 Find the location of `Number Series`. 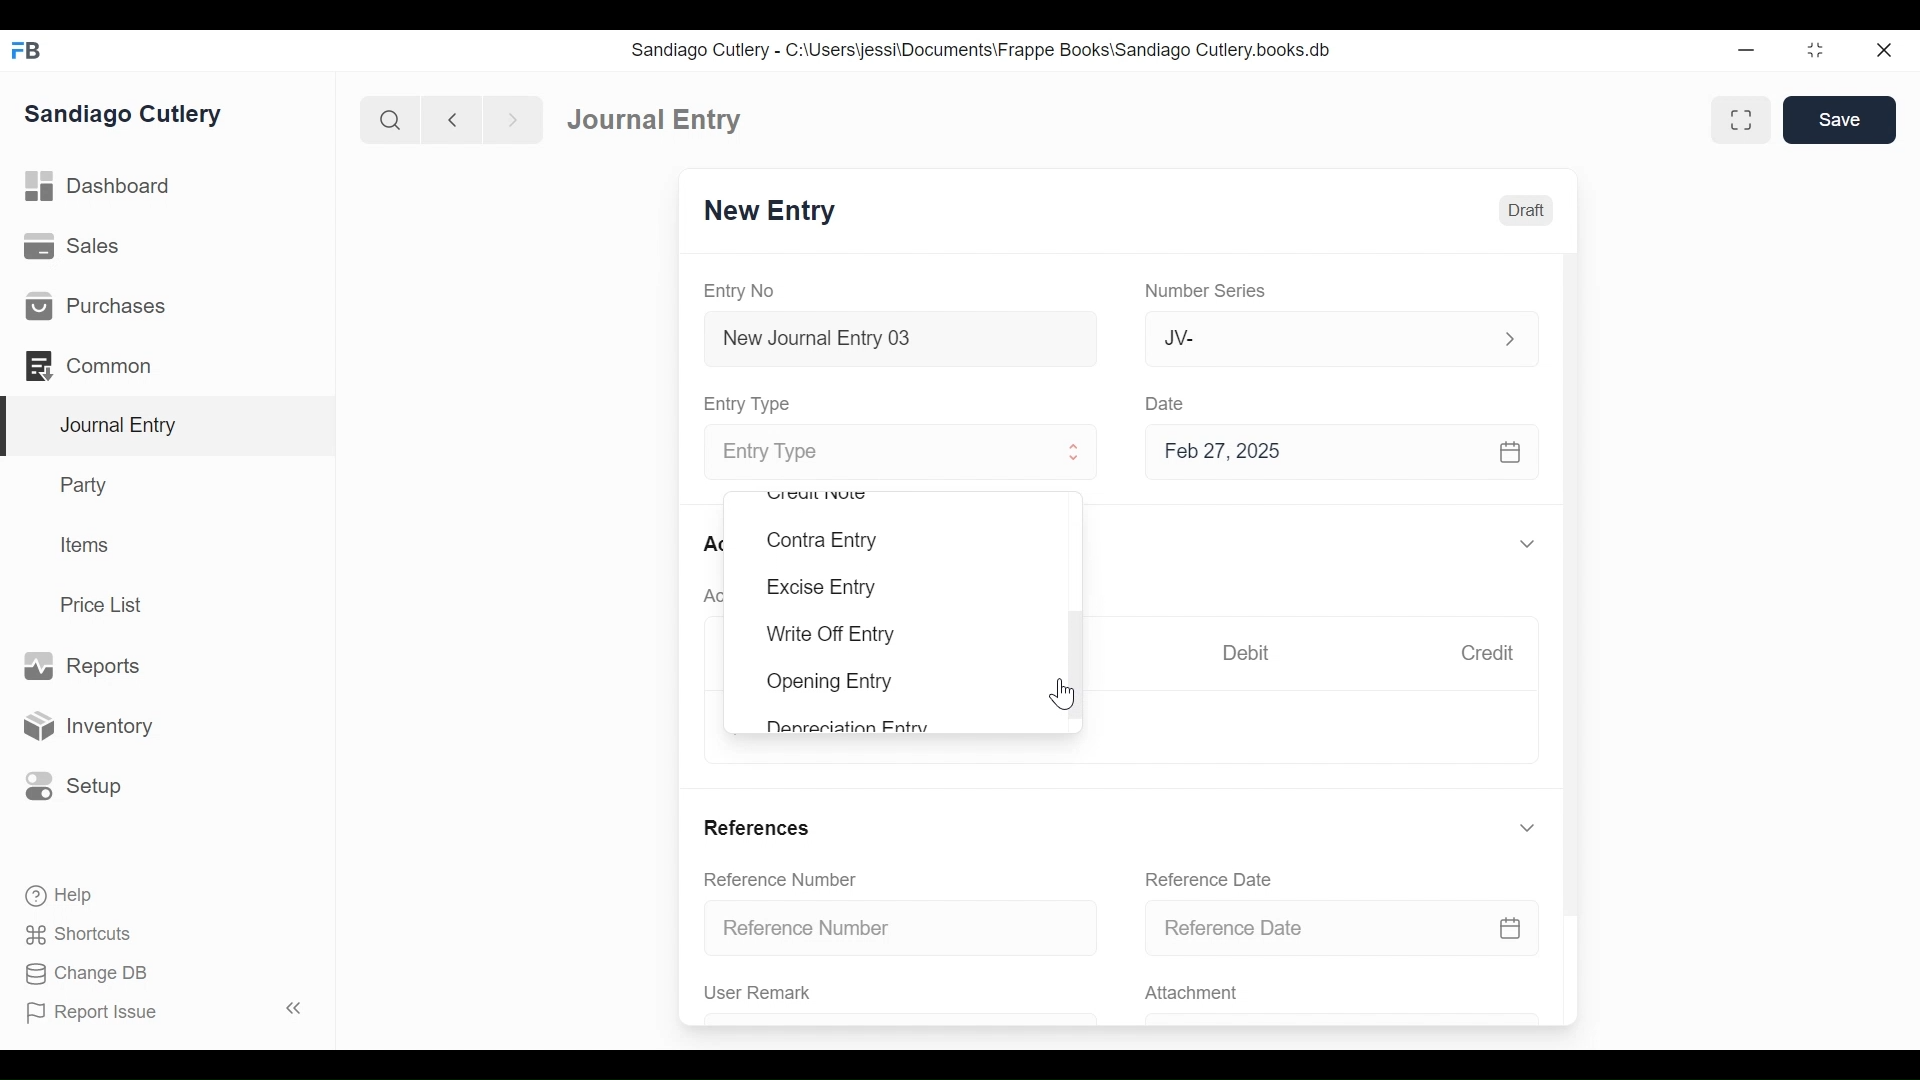

Number Series is located at coordinates (1203, 292).